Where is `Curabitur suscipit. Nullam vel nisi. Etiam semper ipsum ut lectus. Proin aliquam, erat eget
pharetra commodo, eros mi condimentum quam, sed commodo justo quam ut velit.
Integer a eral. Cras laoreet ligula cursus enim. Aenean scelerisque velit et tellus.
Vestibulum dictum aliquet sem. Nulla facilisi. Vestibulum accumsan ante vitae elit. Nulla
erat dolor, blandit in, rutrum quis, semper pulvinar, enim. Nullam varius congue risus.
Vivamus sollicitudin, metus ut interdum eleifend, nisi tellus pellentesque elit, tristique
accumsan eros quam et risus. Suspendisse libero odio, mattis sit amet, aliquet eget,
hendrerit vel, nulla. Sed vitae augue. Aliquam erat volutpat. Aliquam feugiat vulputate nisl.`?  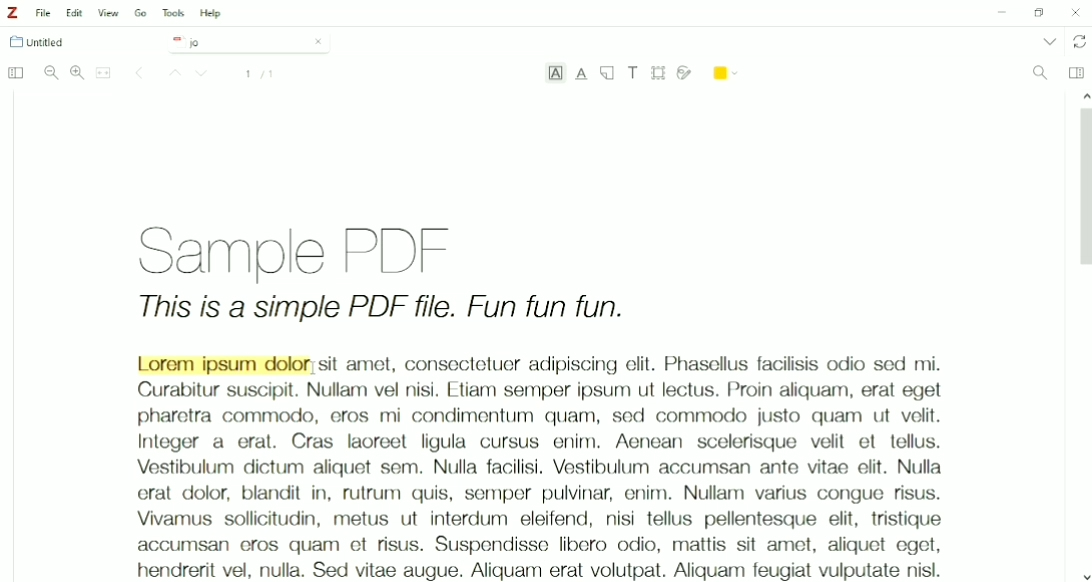 Curabitur suscipit. Nullam vel nisi. Etiam semper ipsum ut lectus. Proin aliquam, erat eget
pharetra commodo, eros mi condimentum quam, sed commodo justo quam ut velit.
Integer a eral. Cras laoreet ligula cursus enim. Aenean scelerisque velit et tellus.
Vestibulum dictum aliquet sem. Nulla facilisi. Vestibulum accumsan ante vitae elit. Nulla
erat dolor, blandit in, rutrum quis, semper pulvinar, enim. Nullam varius congue risus.
Vivamus sollicitudin, metus ut interdum eleifend, nisi tellus pellentesque elit, tristique
accumsan eros quam et risus. Suspendisse libero odio, mattis sit amet, aliquet eget,
hendrerit vel, nulla. Sed vitae augue. Aliquam erat volutpat. Aliquam feugiat vulputate nisl. is located at coordinates (538, 480).